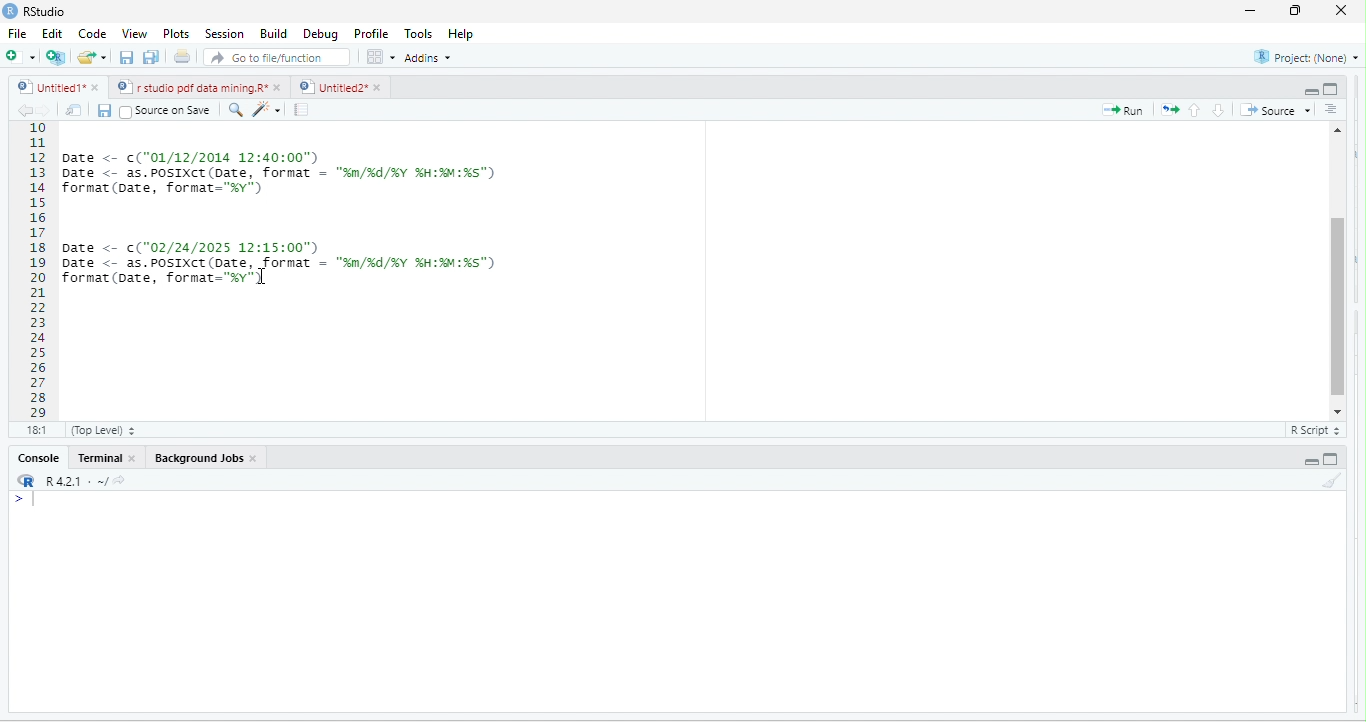  What do you see at coordinates (1339, 128) in the screenshot?
I see `scroll up` at bounding box center [1339, 128].